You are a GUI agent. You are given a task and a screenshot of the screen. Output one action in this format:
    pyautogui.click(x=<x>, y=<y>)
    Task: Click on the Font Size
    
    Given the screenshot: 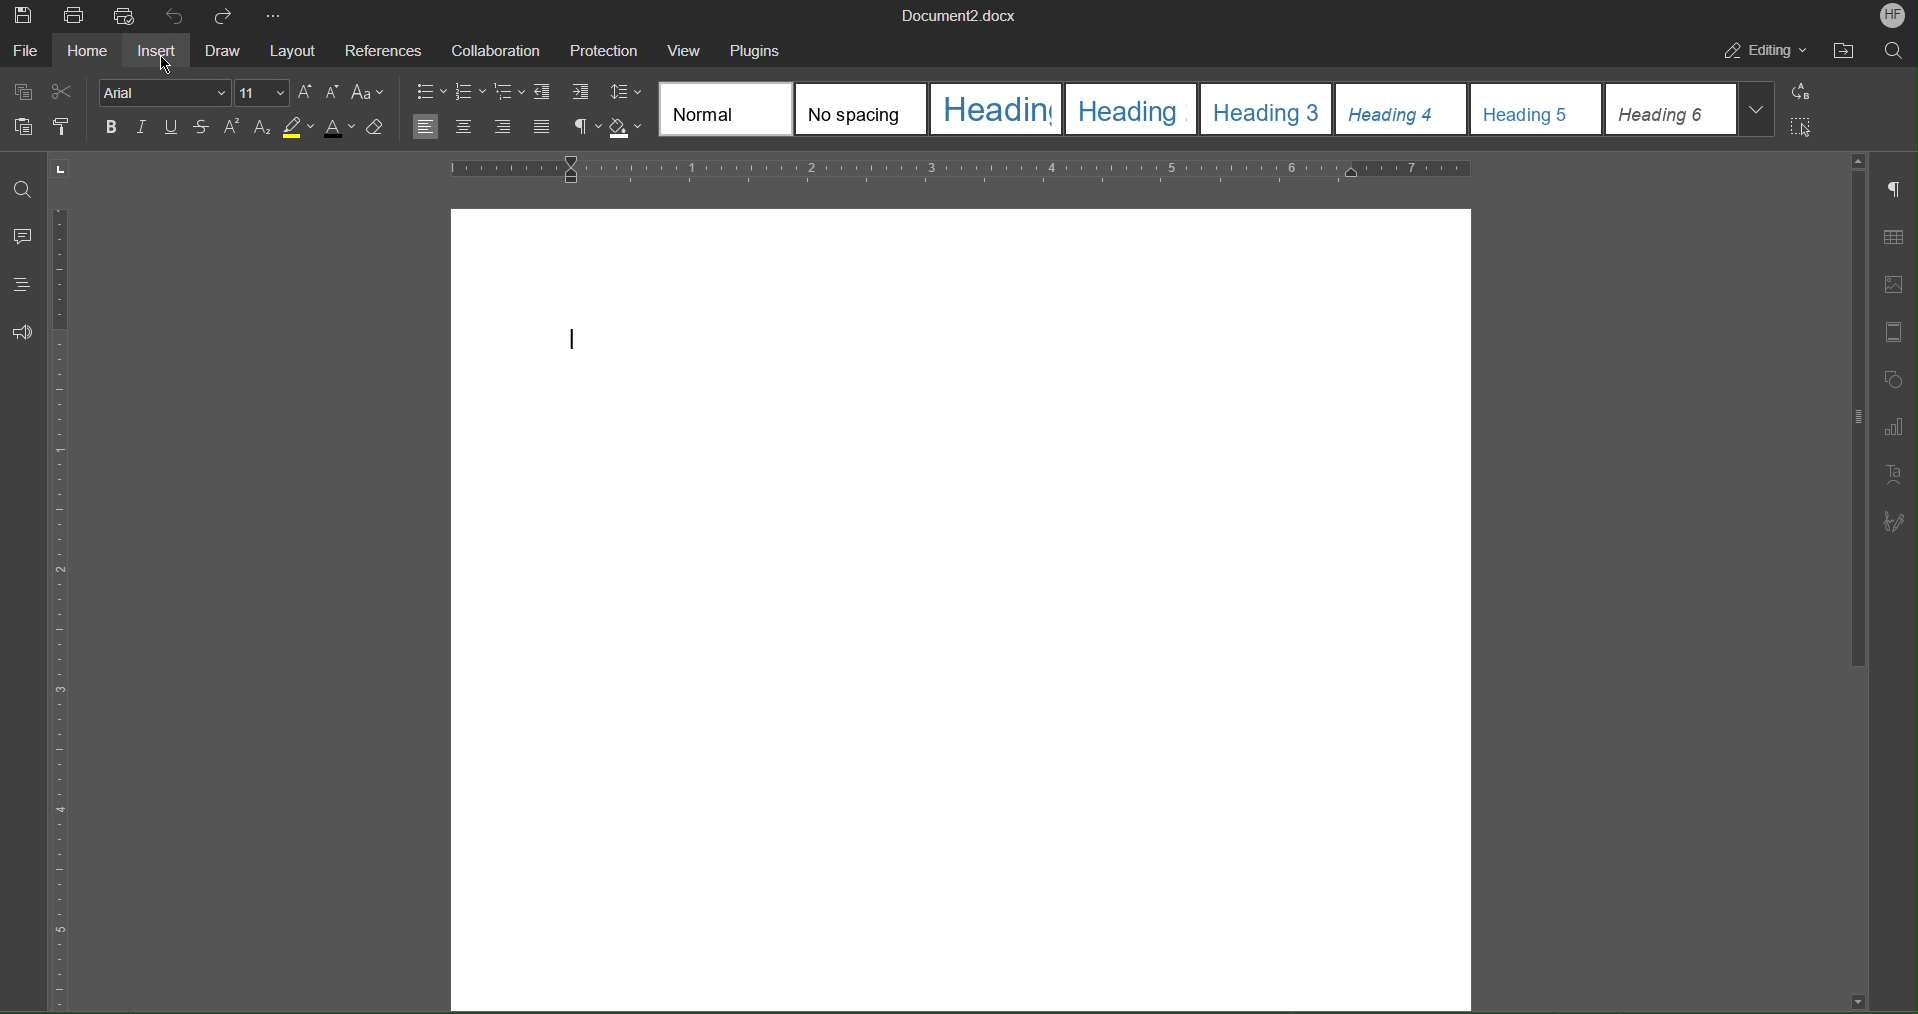 What is the action you would take?
    pyautogui.click(x=263, y=92)
    